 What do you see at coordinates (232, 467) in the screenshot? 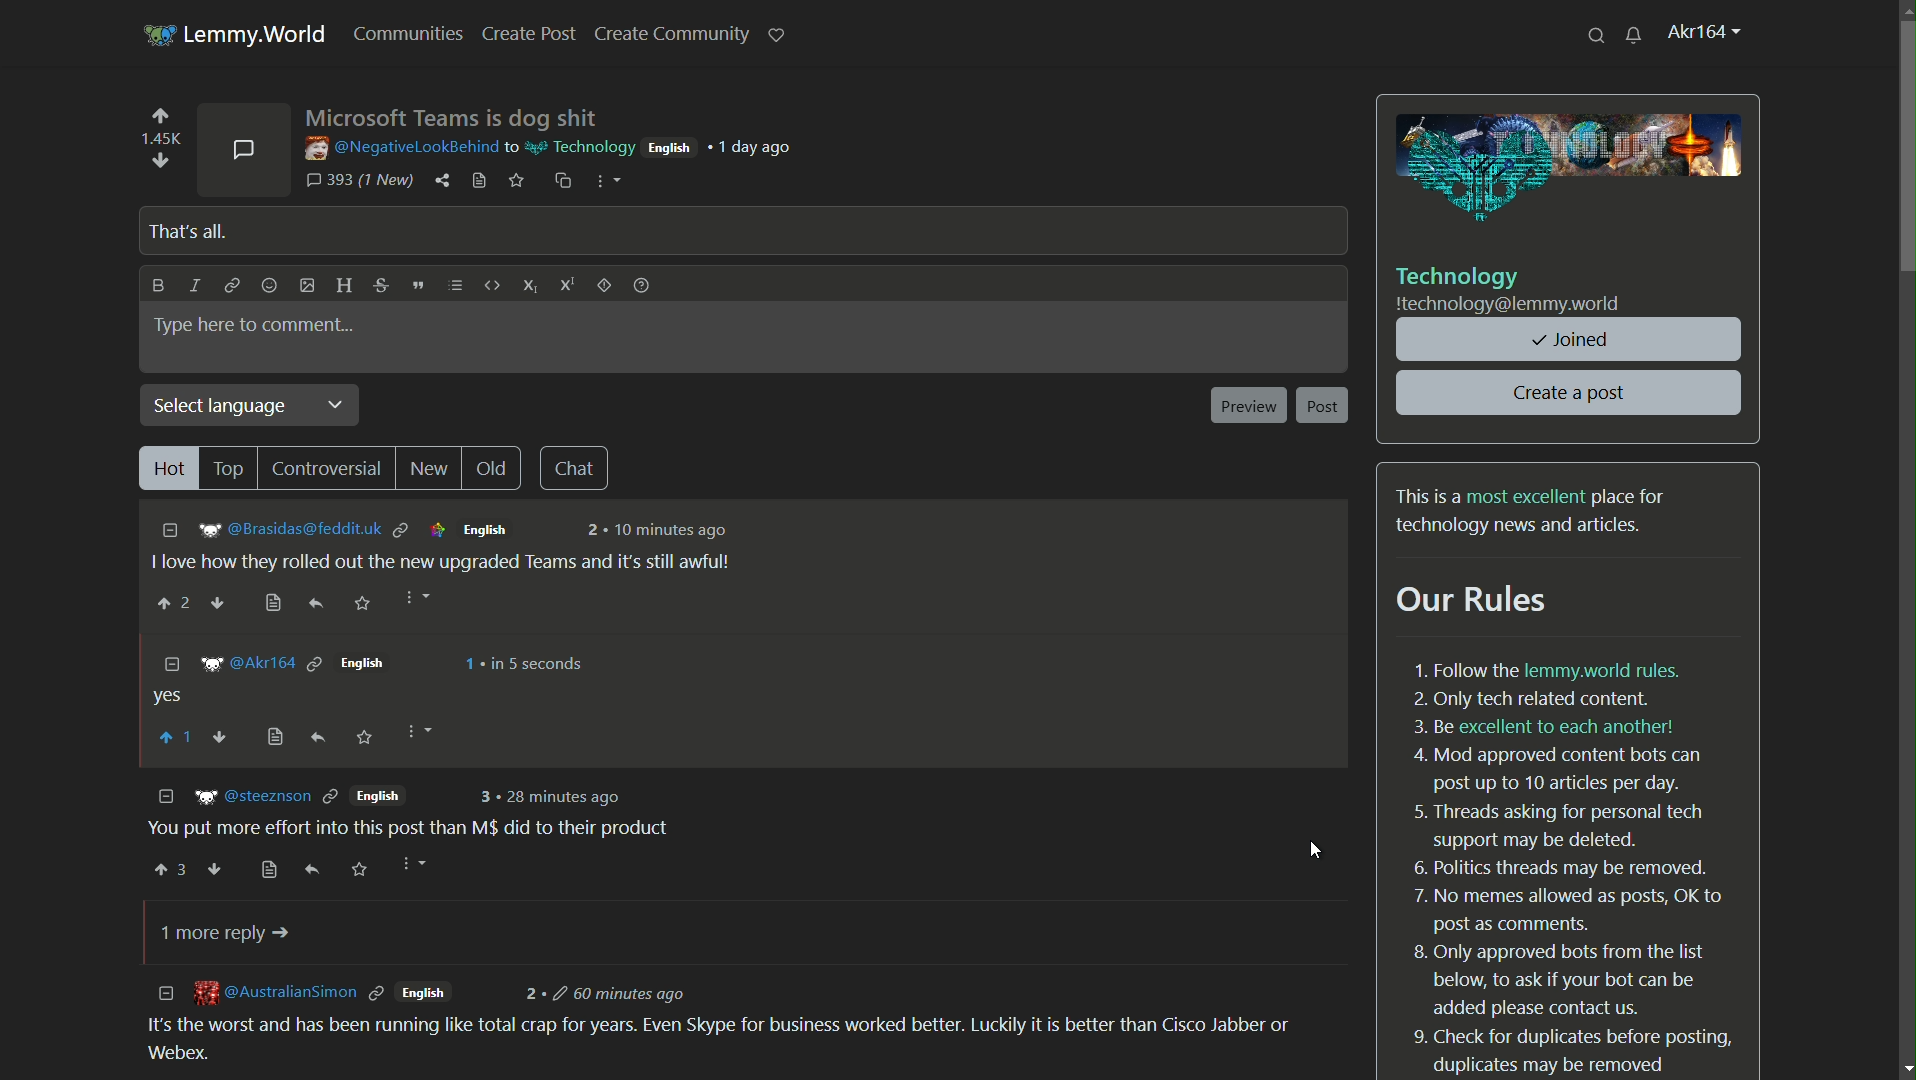
I see `top` at bounding box center [232, 467].